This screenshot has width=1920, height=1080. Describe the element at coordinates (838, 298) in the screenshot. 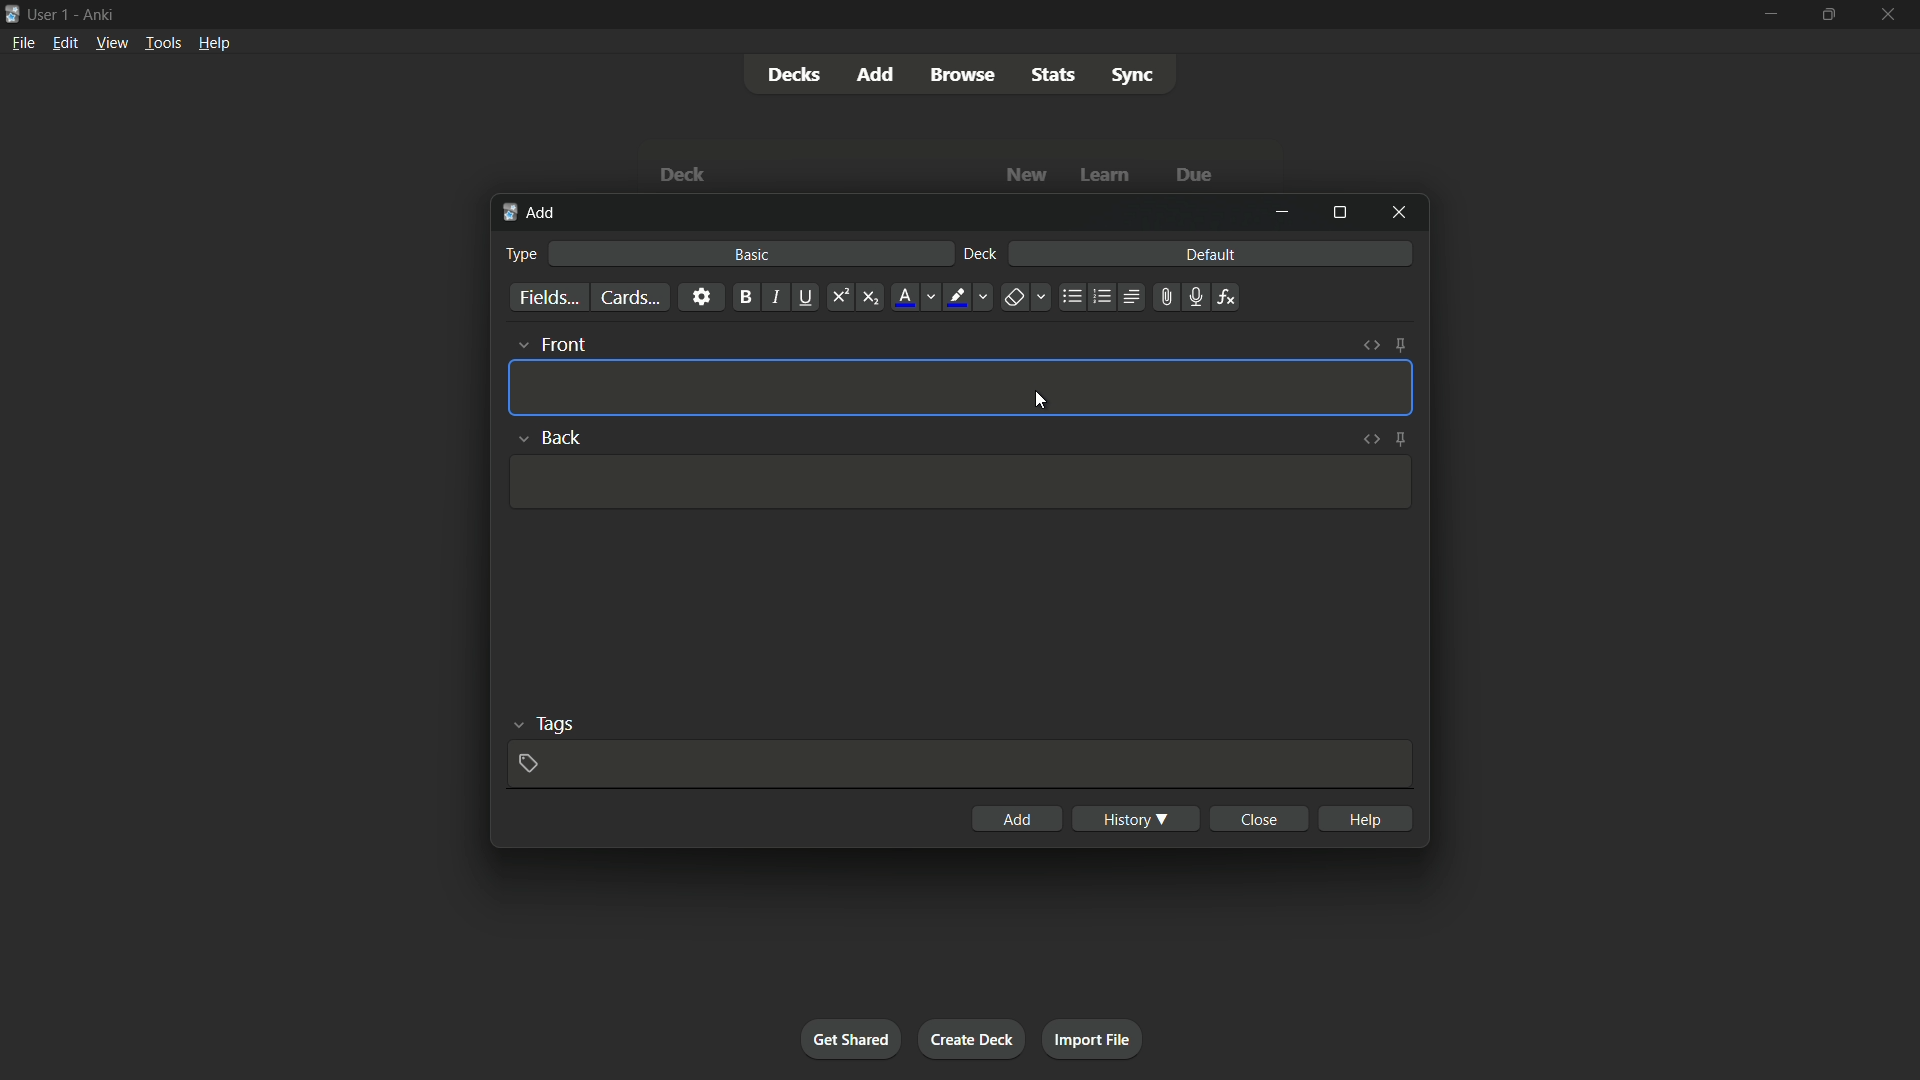

I see `supercript` at that location.